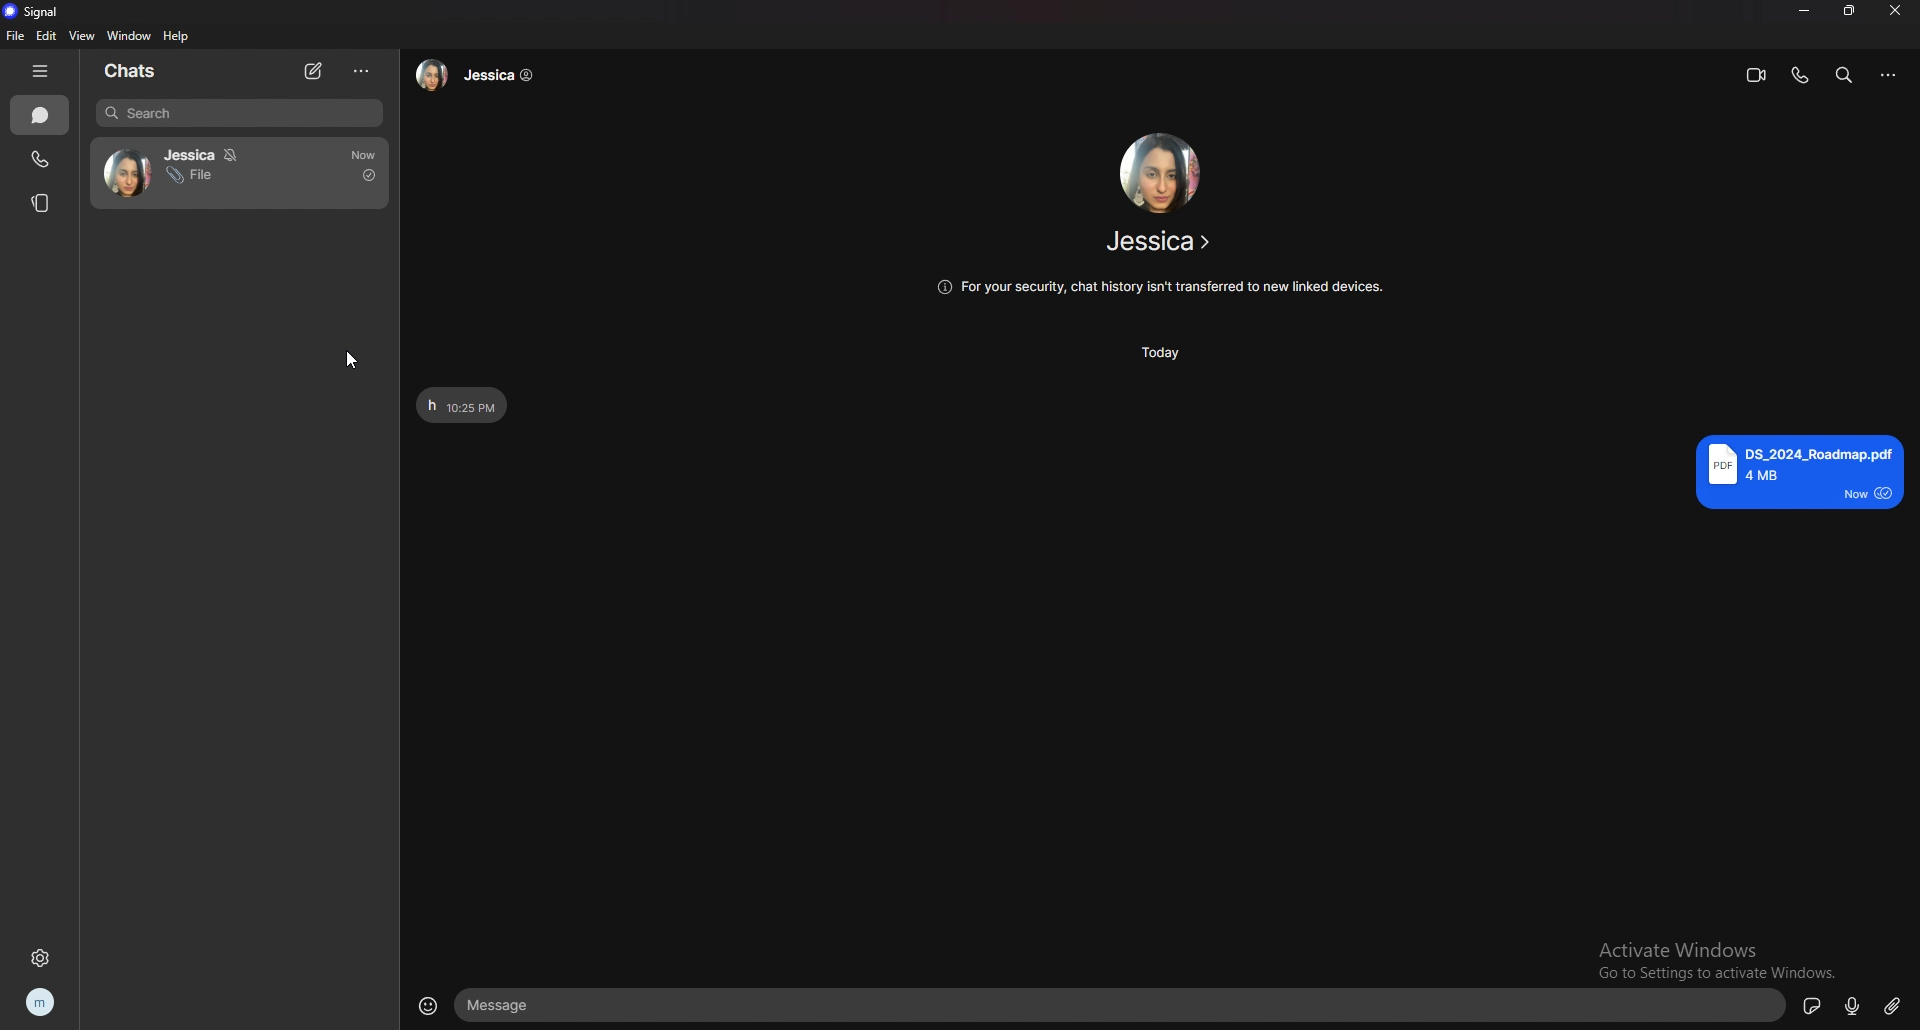 The width and height of the screenshot is (1920, 1030). I want to click on chat, so click(242, 175).